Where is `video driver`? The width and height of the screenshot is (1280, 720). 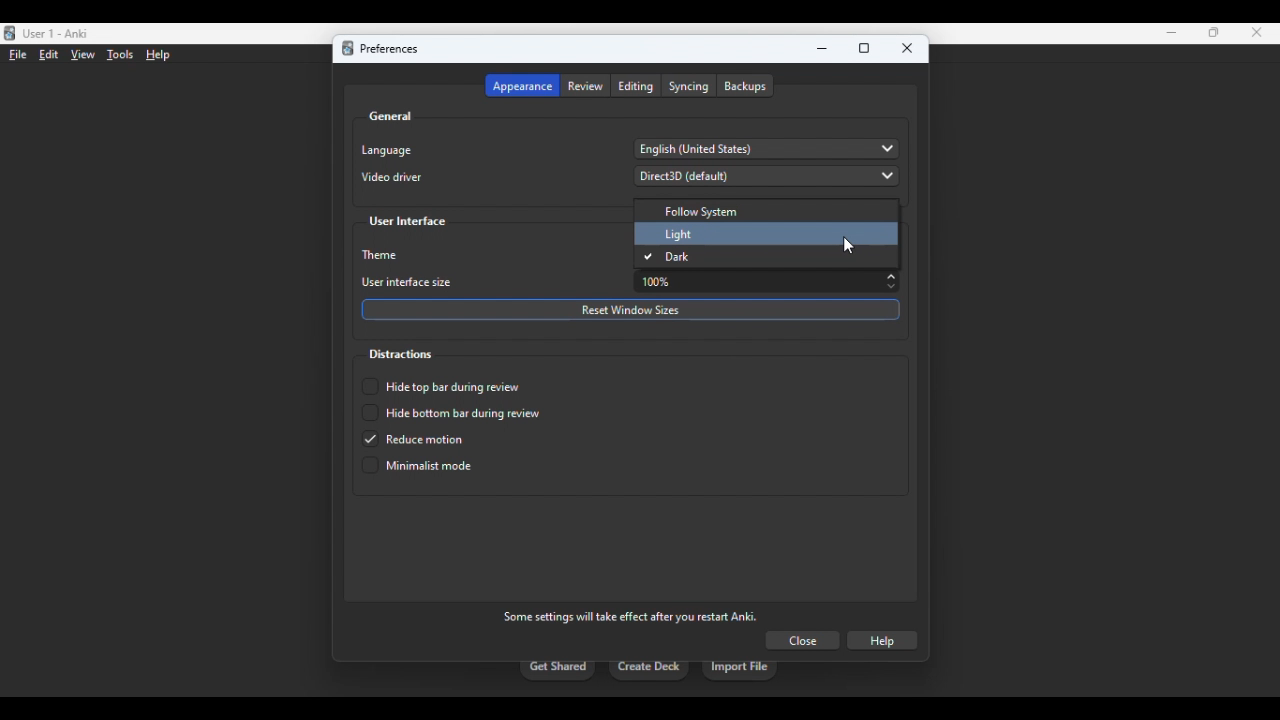 video driver is located at coordinates (392, 177).